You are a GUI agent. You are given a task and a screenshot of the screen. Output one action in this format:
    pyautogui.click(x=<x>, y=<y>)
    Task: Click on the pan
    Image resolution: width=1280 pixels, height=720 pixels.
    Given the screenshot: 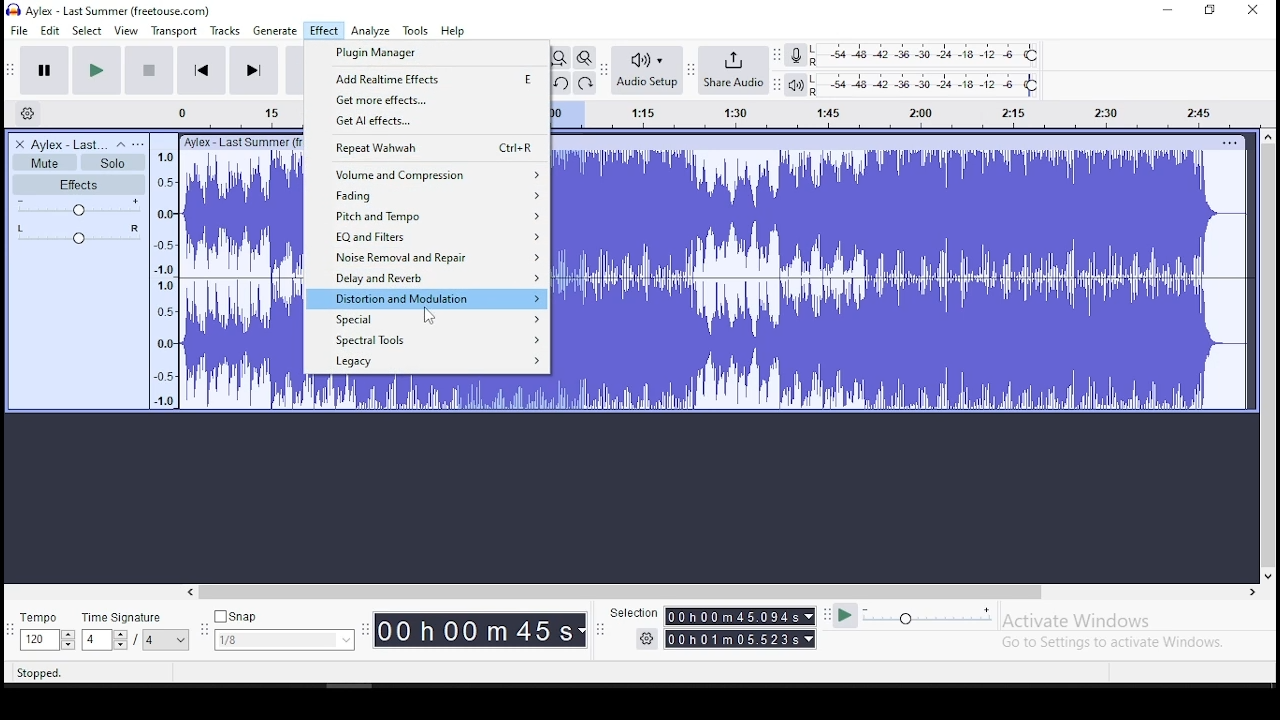 What is the action you would take?
    pyautogui.click(x=77, y=234)
    